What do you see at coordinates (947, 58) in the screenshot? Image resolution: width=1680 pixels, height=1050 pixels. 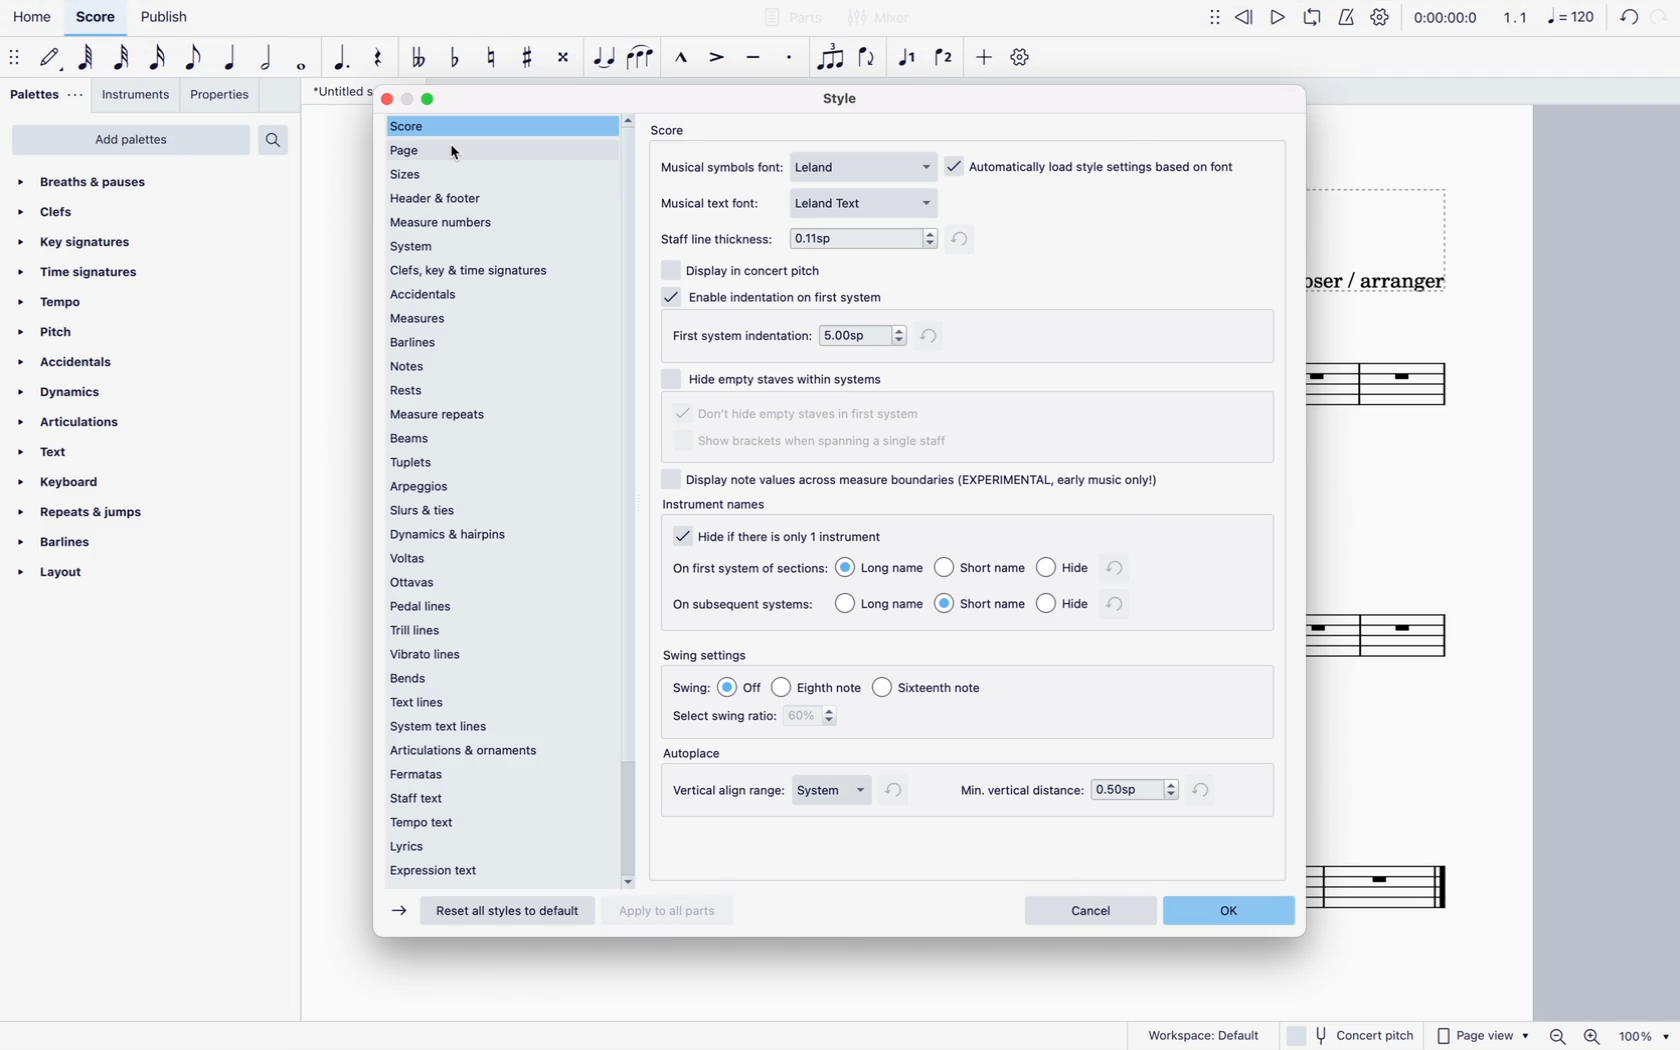 I see `voice 2` at bounding box center [947, 58].